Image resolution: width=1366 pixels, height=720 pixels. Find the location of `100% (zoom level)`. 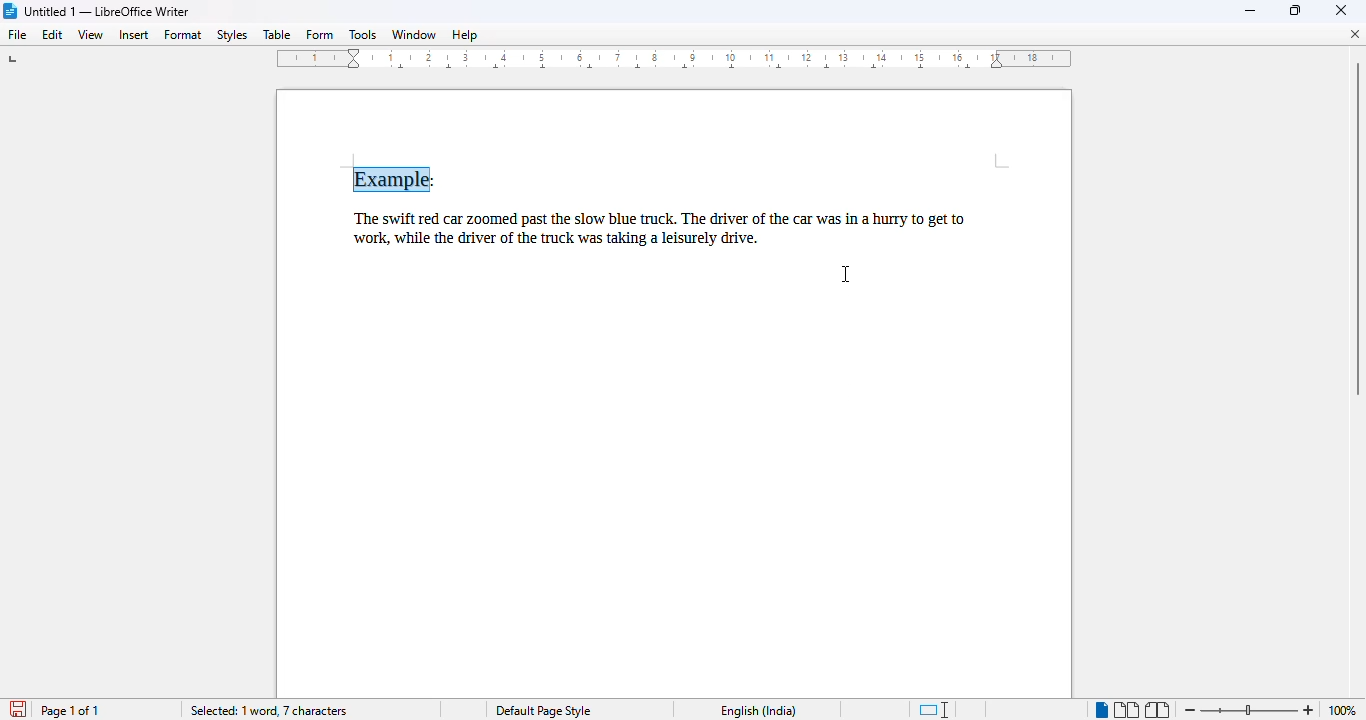

100% (zoom level) is located at coordinates (1344, 710).